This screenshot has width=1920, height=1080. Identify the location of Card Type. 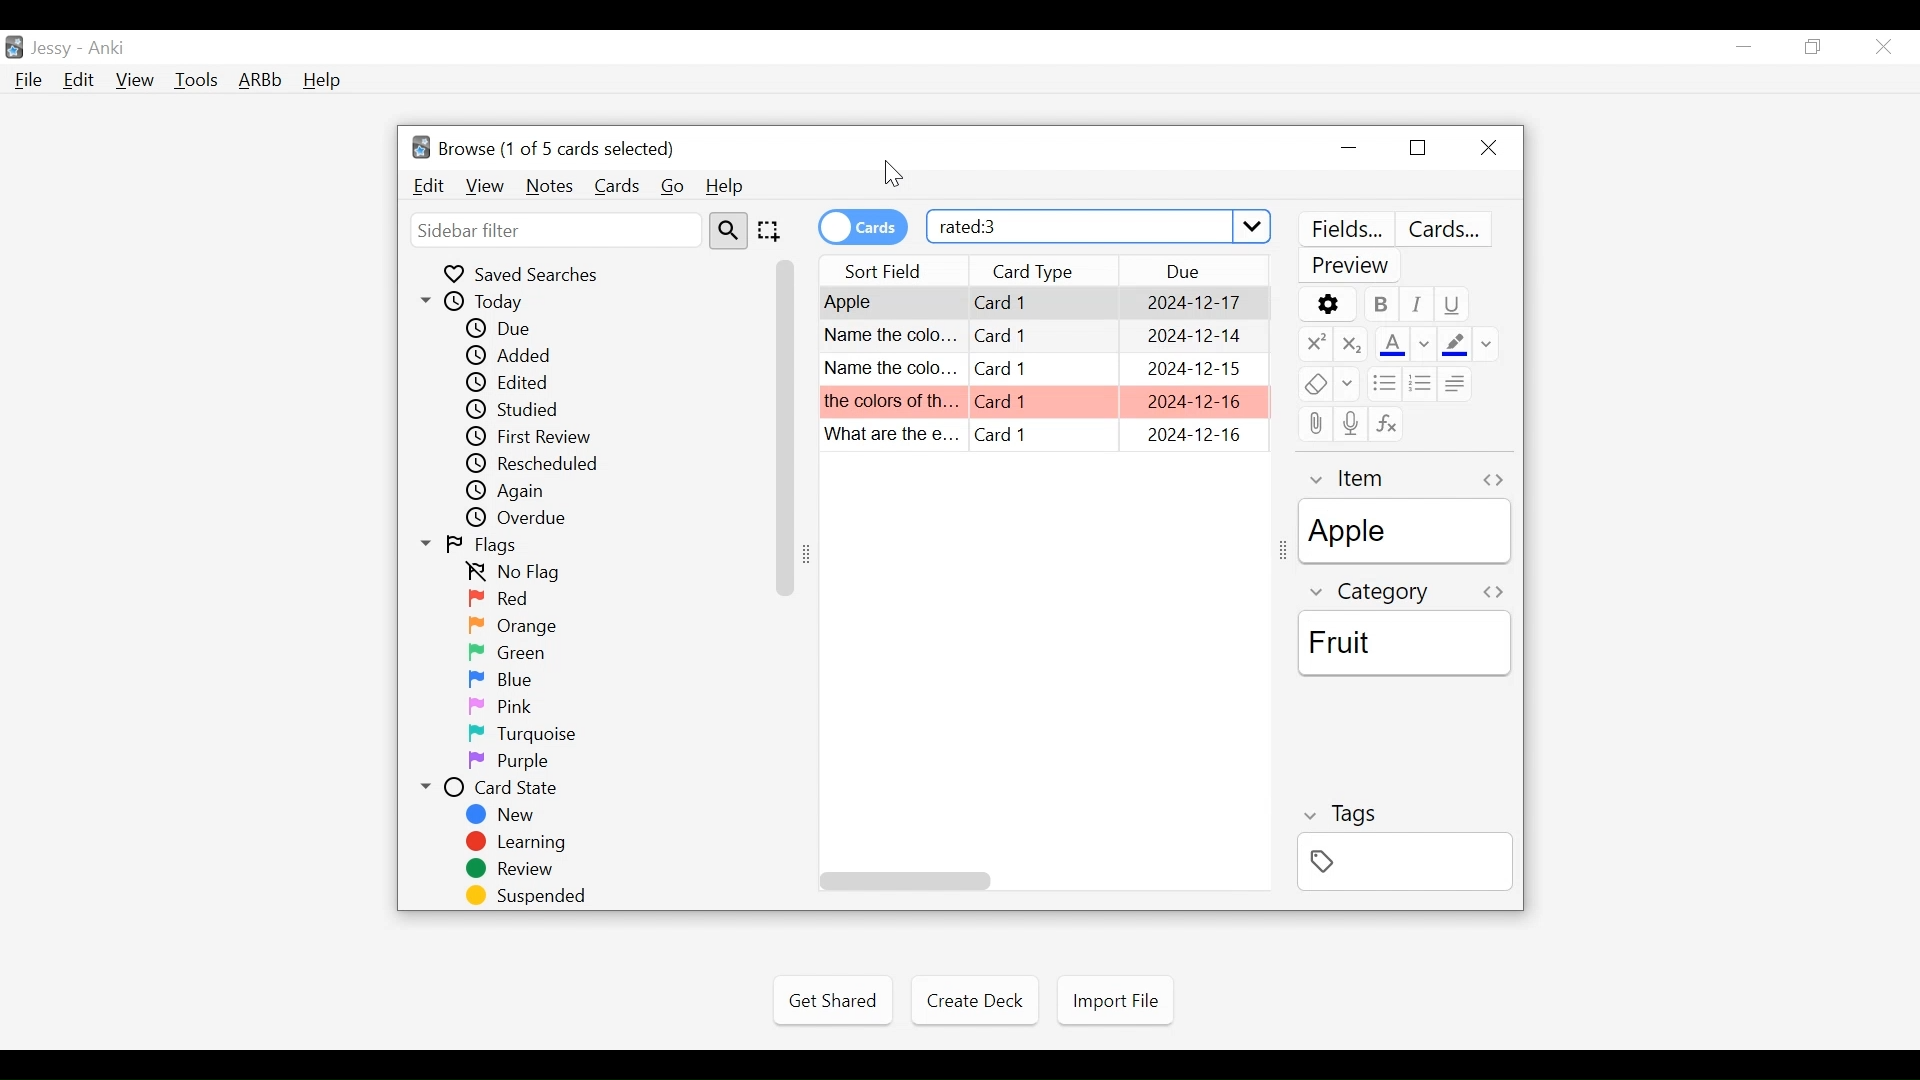
(1043, 304).